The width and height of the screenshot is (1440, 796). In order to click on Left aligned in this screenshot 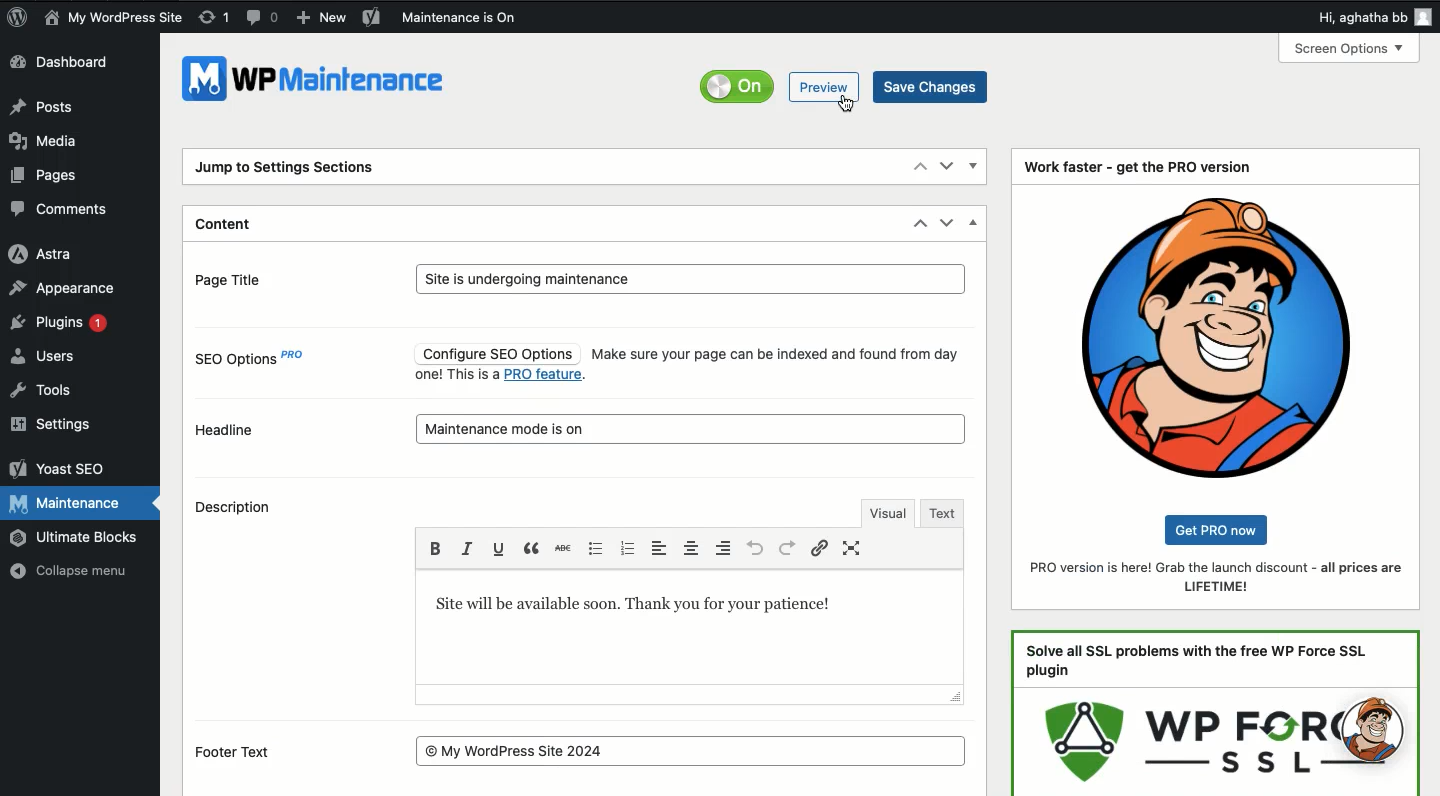, I will do `click(663, 548)`.